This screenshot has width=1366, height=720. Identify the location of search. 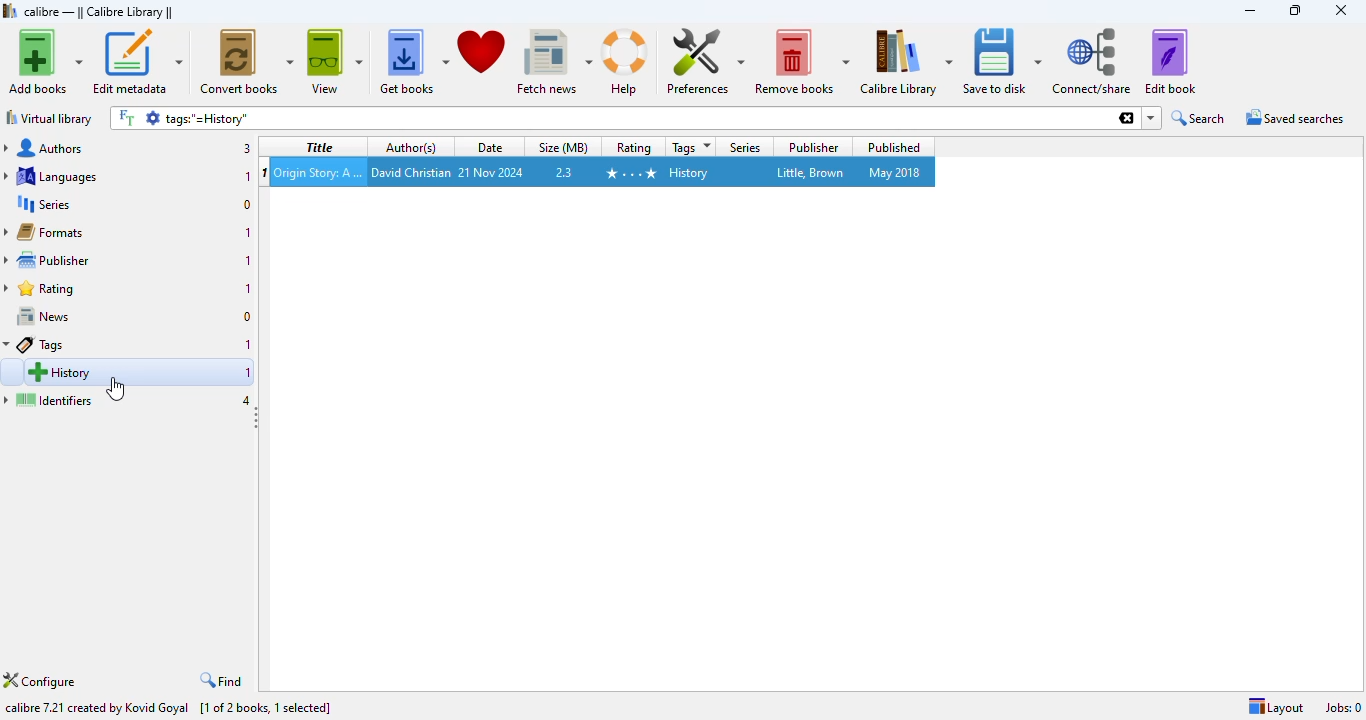
(1198, 118).